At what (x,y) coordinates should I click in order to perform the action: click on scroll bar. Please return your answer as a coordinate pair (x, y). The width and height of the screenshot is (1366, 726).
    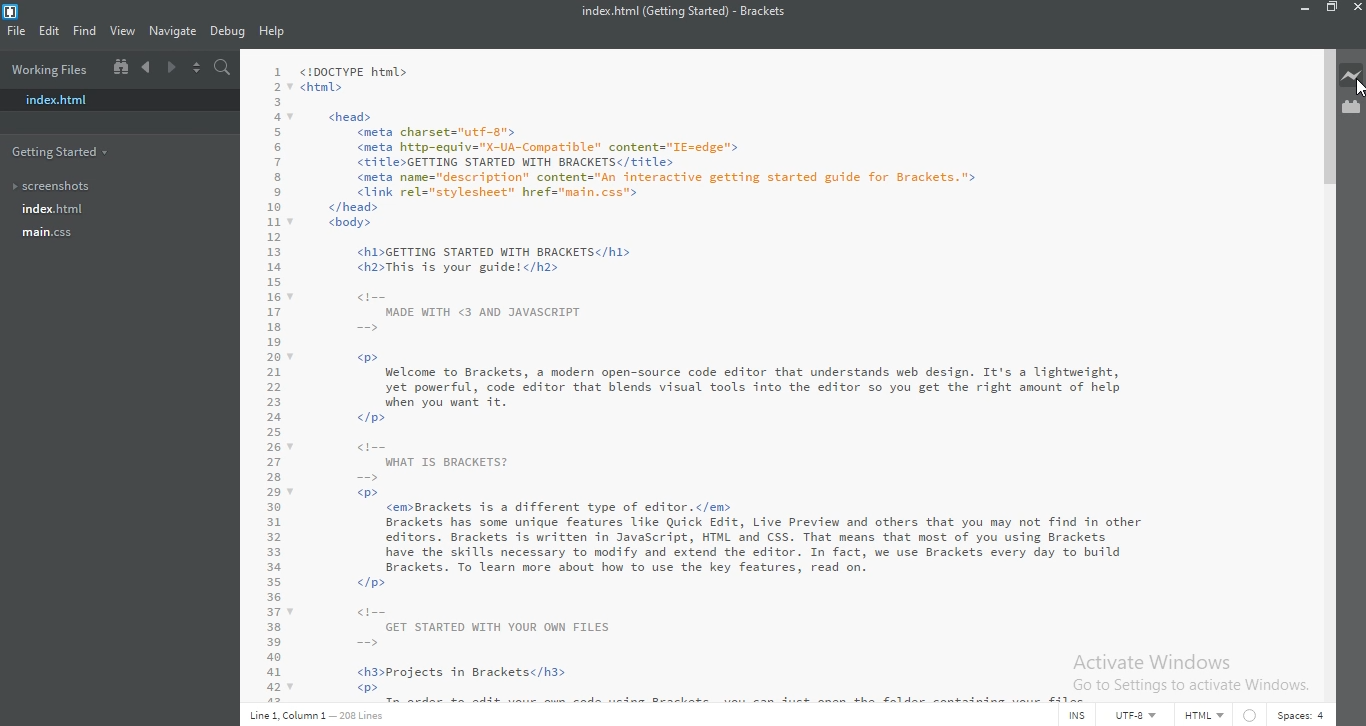
    Looking at the image, I should click on (1328, 118).